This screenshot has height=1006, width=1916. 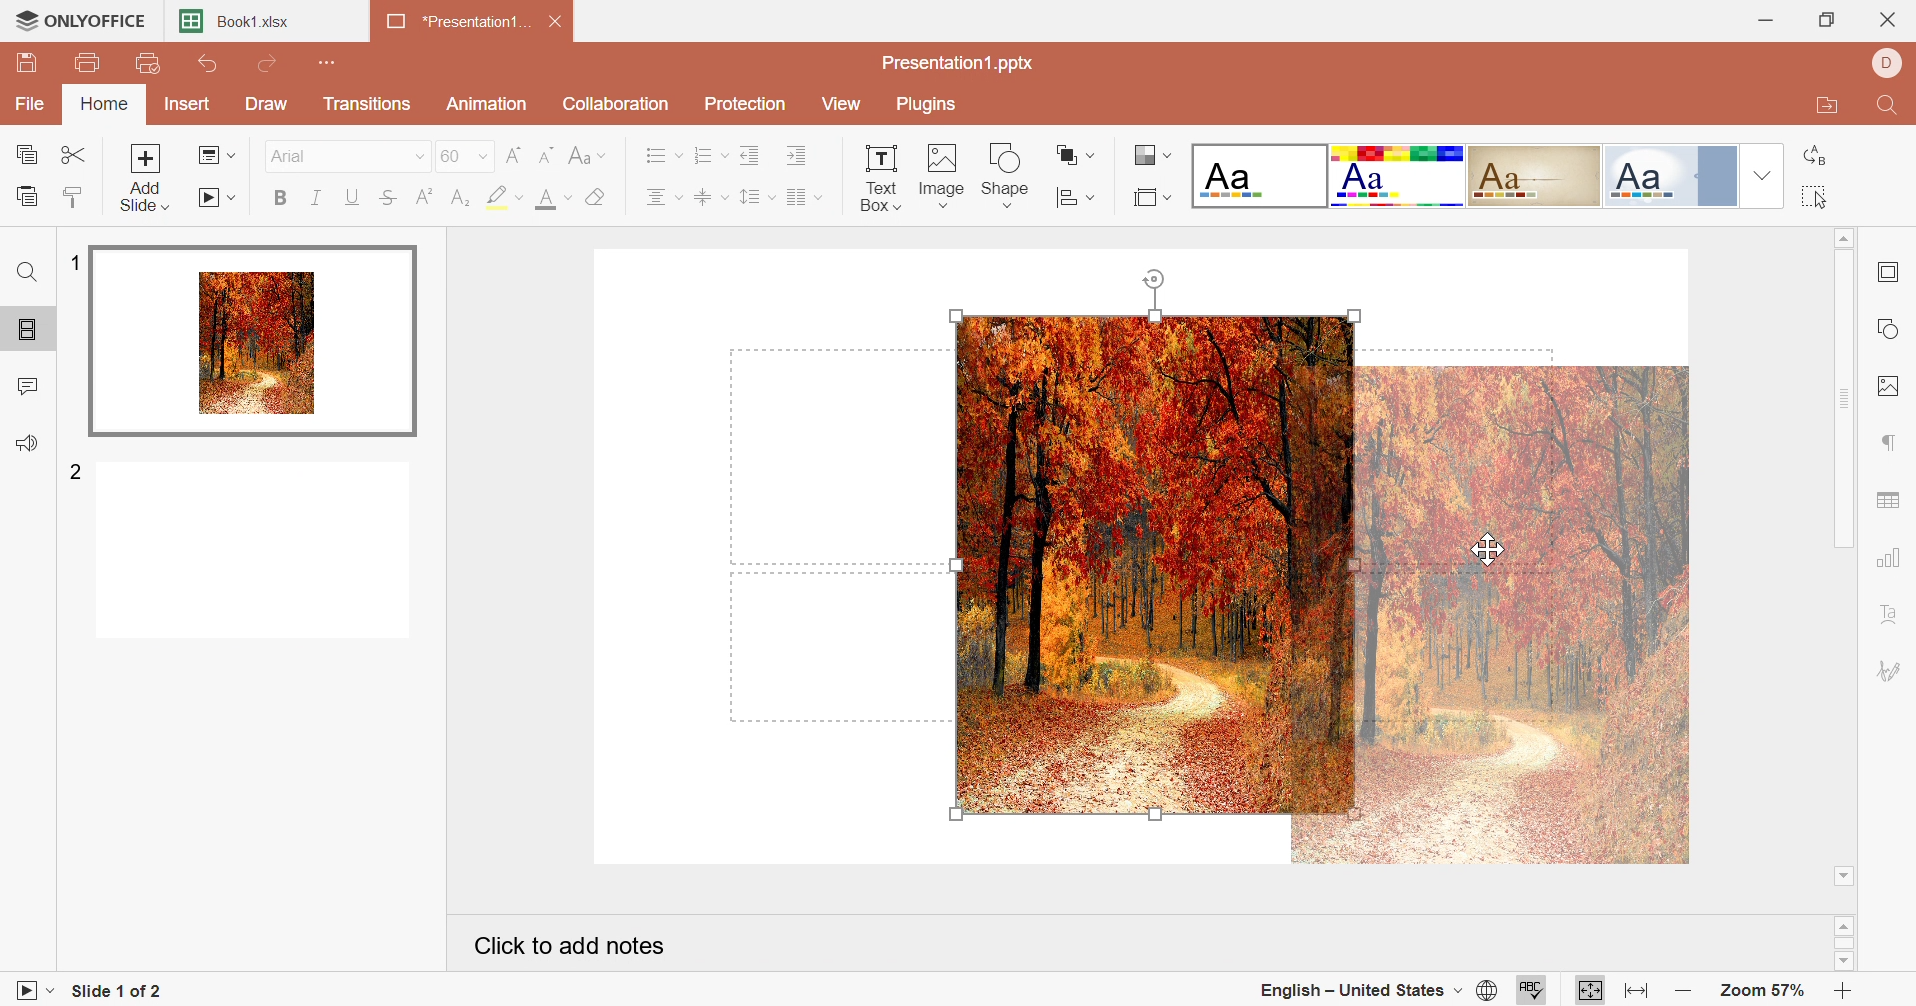 I want to click on Select all, so click(x=1814, y=200).